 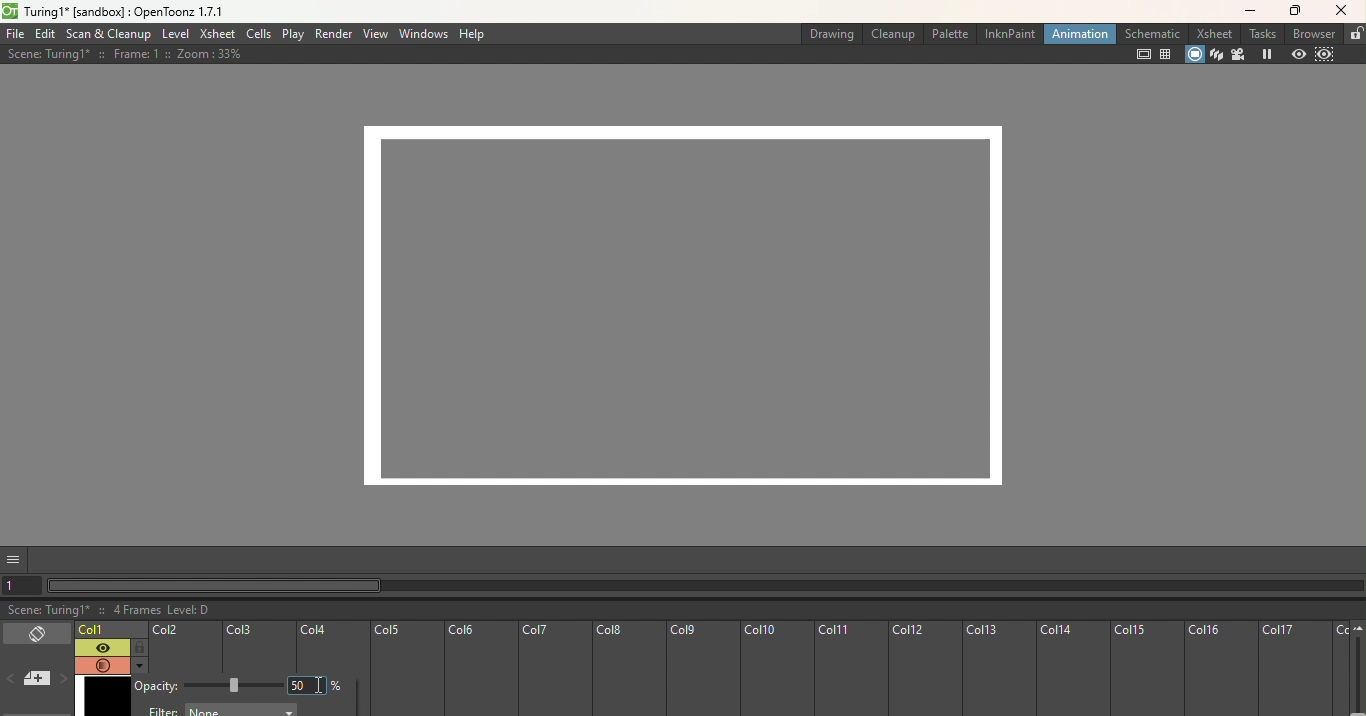 What do you see at coordinates (36, 634) in the screenshot?
I see `Toggle Xsheet/timeline` at bounding box center [36, 634].